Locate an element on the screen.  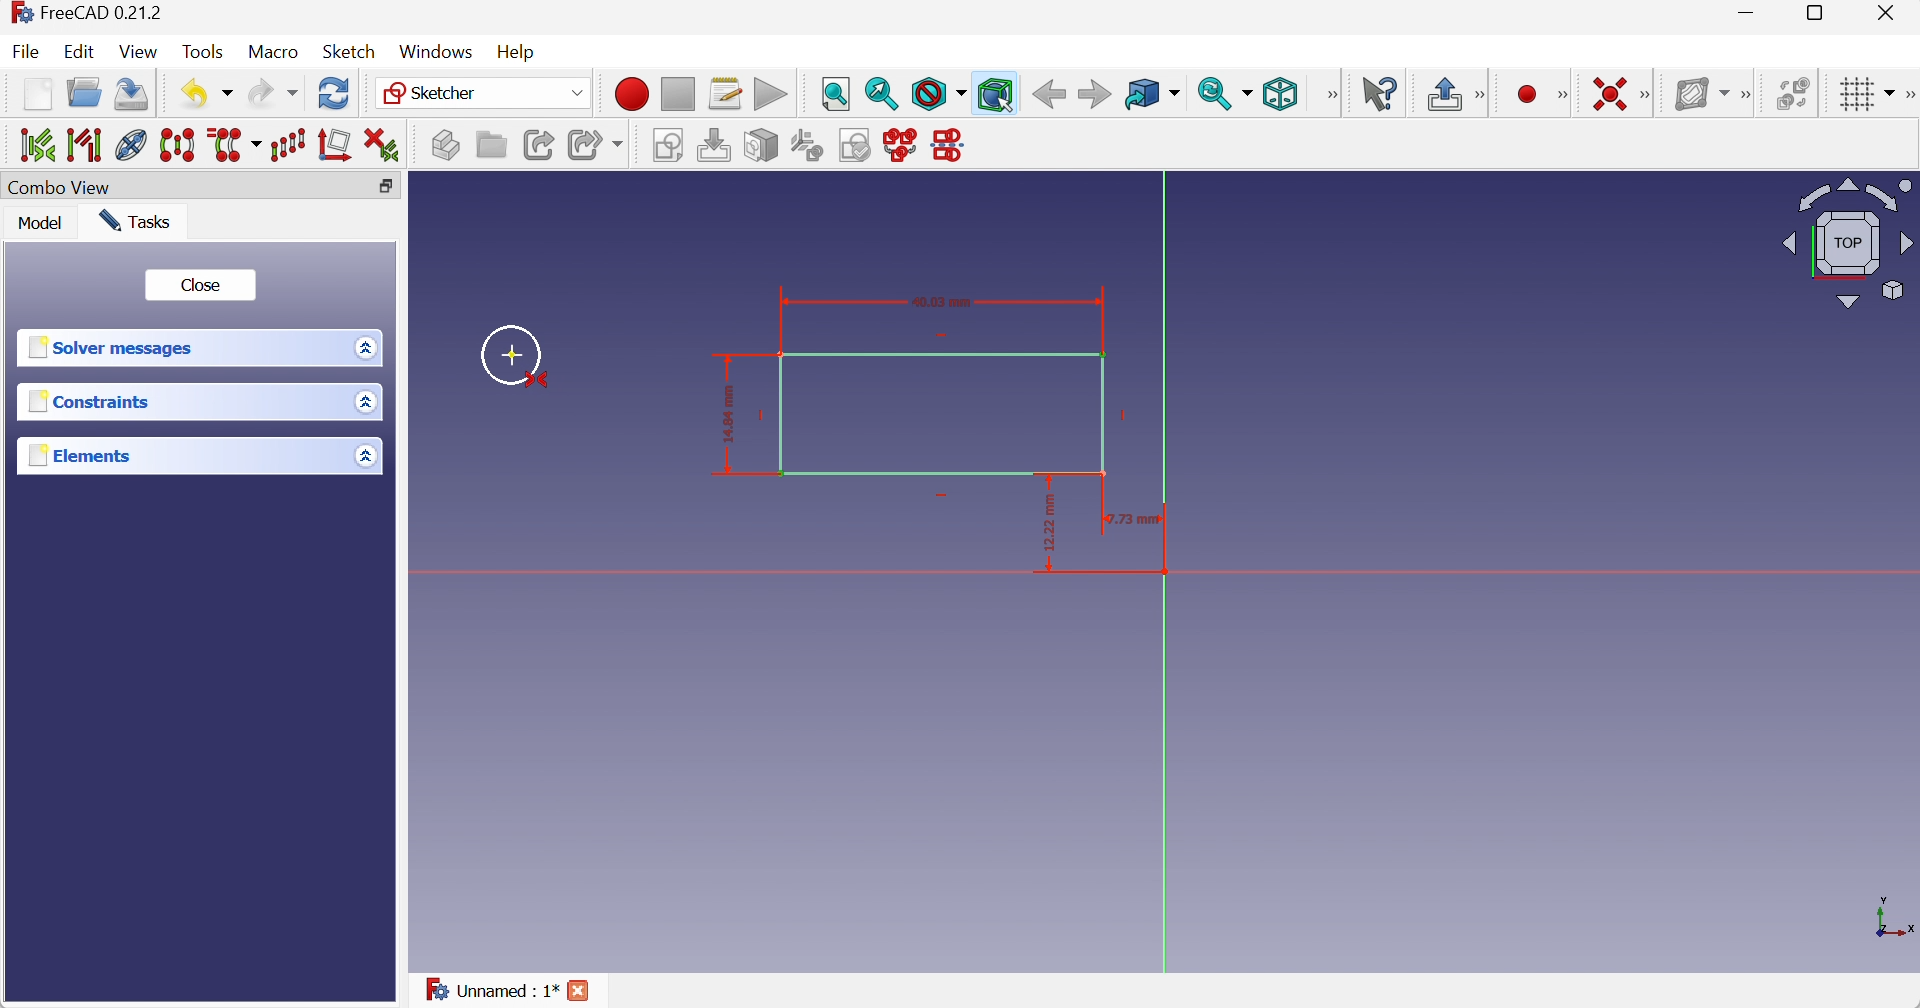
Execute macro is located at coordinates (769, 94).